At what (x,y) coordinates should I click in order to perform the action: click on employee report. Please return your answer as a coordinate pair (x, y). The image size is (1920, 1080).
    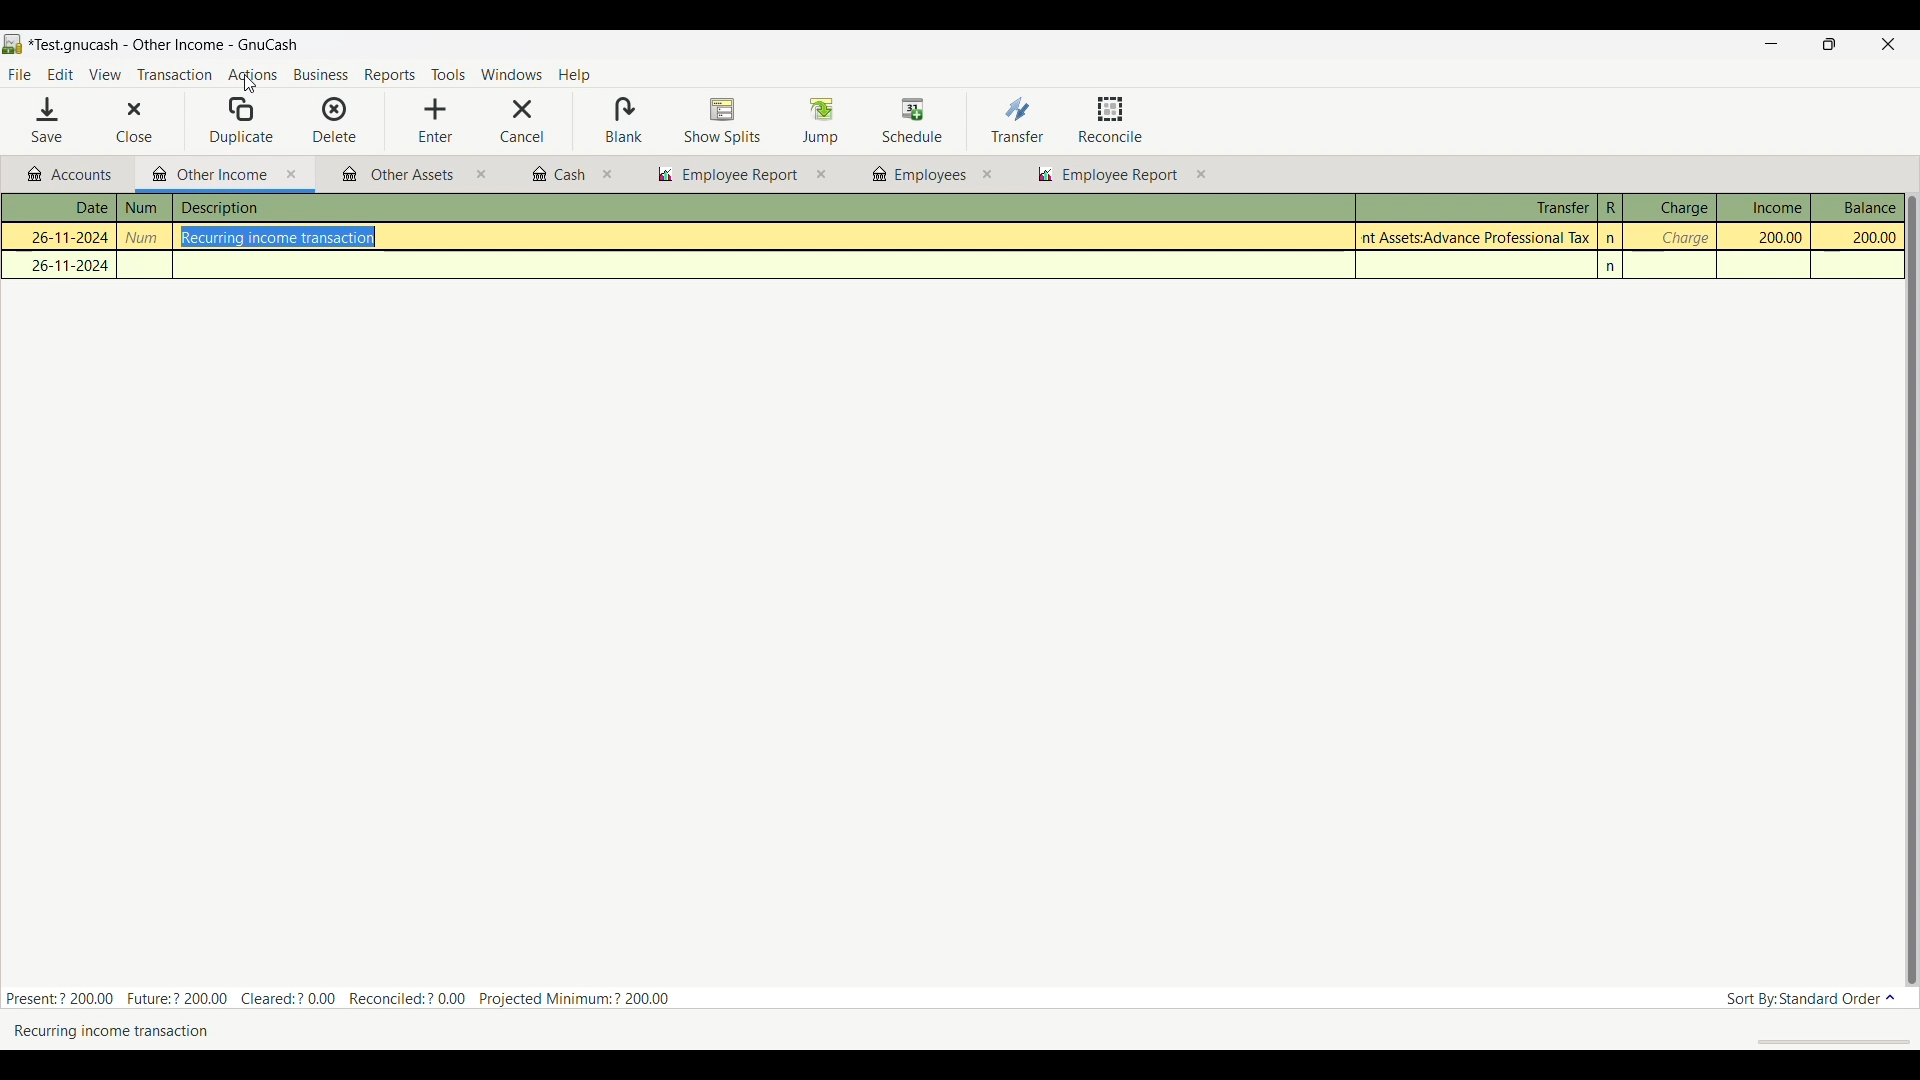
    Looking at the image, I should click on (1118, 177).